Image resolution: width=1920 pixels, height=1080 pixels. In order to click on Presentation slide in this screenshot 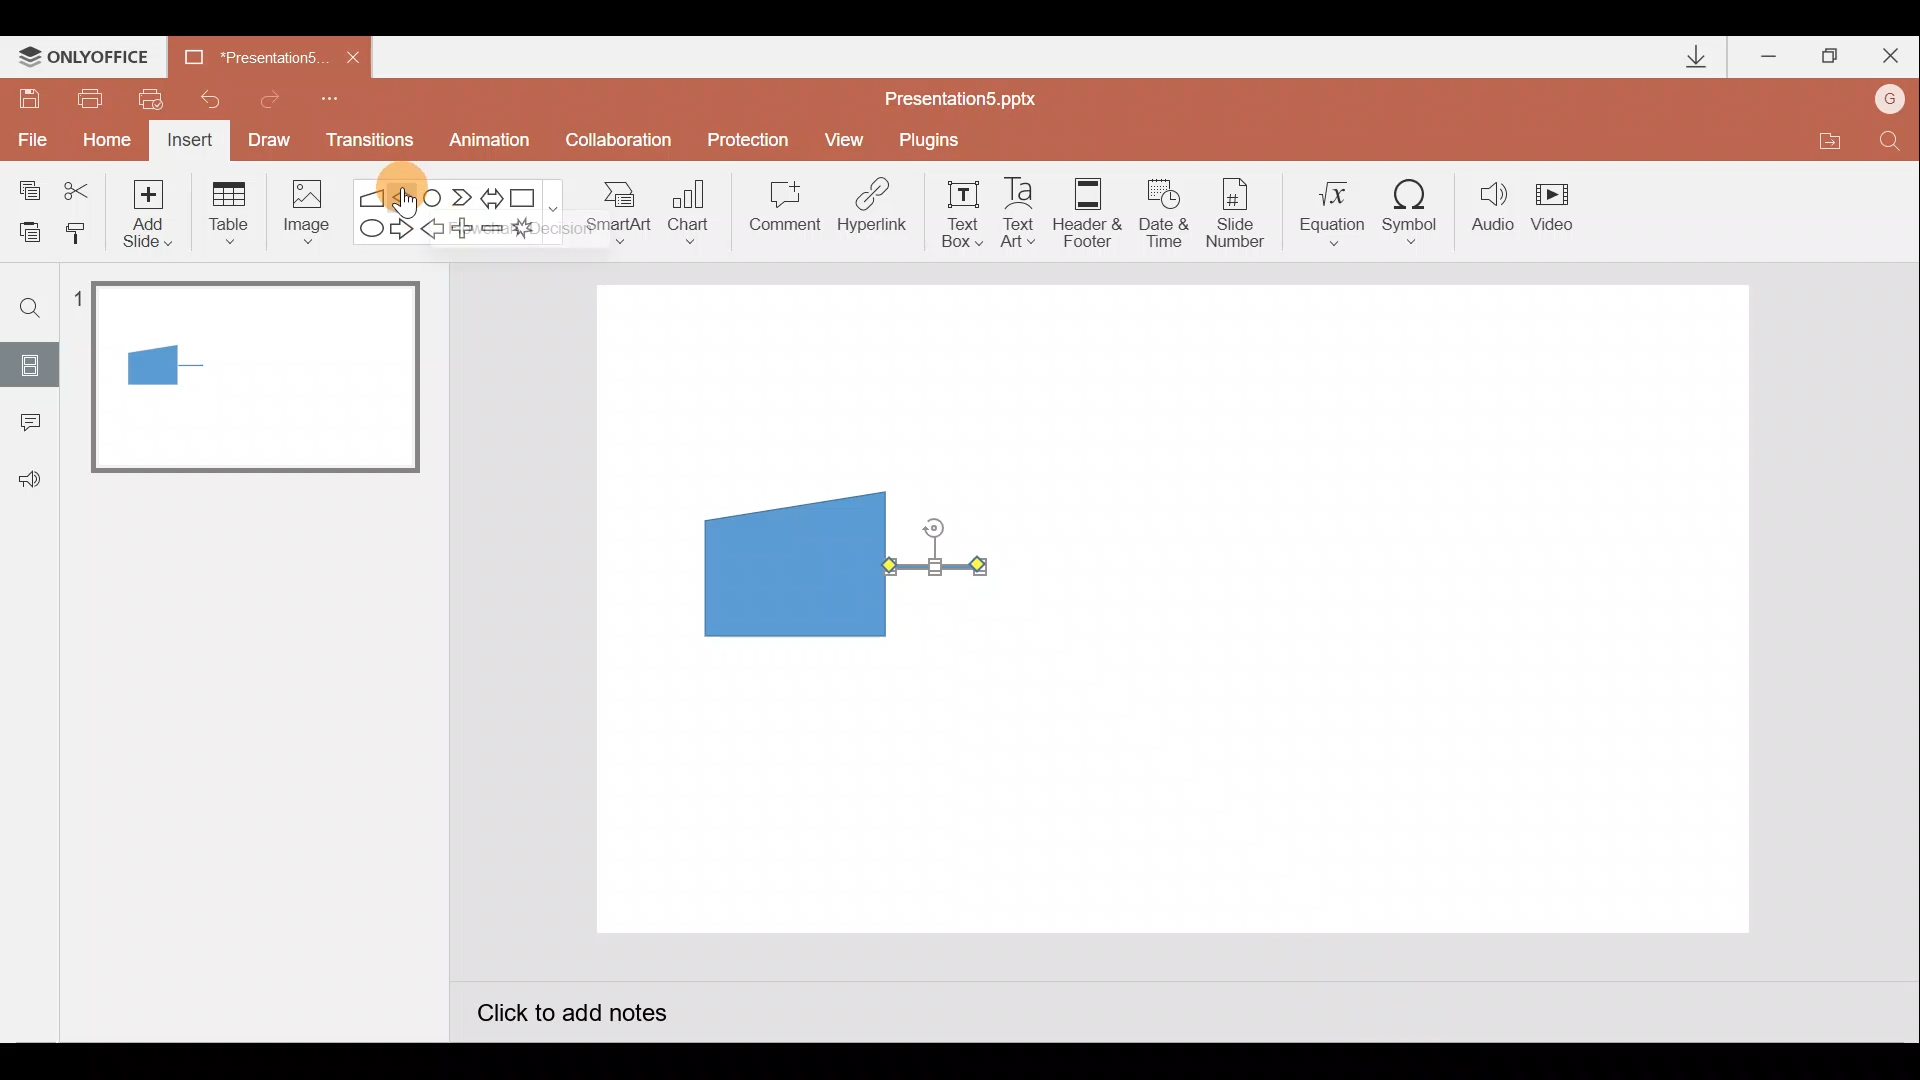, I will do `click(1368, 608)`.